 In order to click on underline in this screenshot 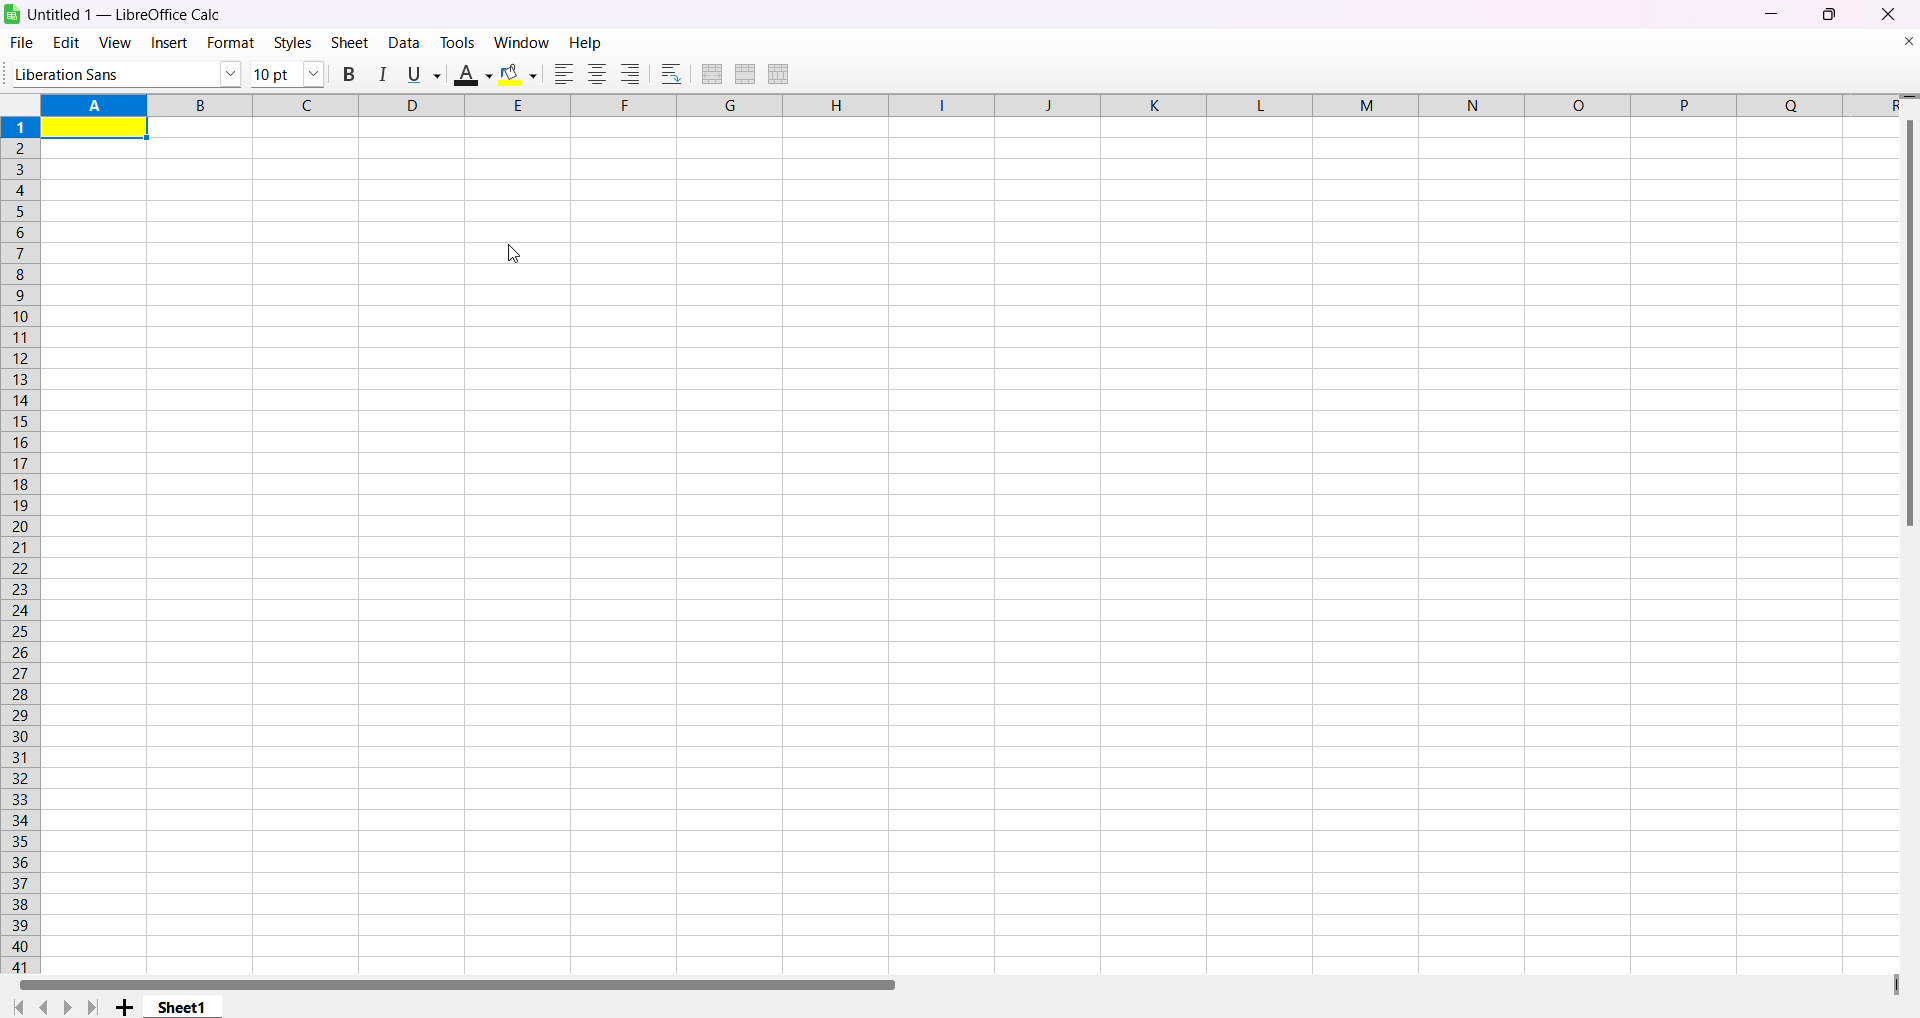, I will do `click(419, 73)`.